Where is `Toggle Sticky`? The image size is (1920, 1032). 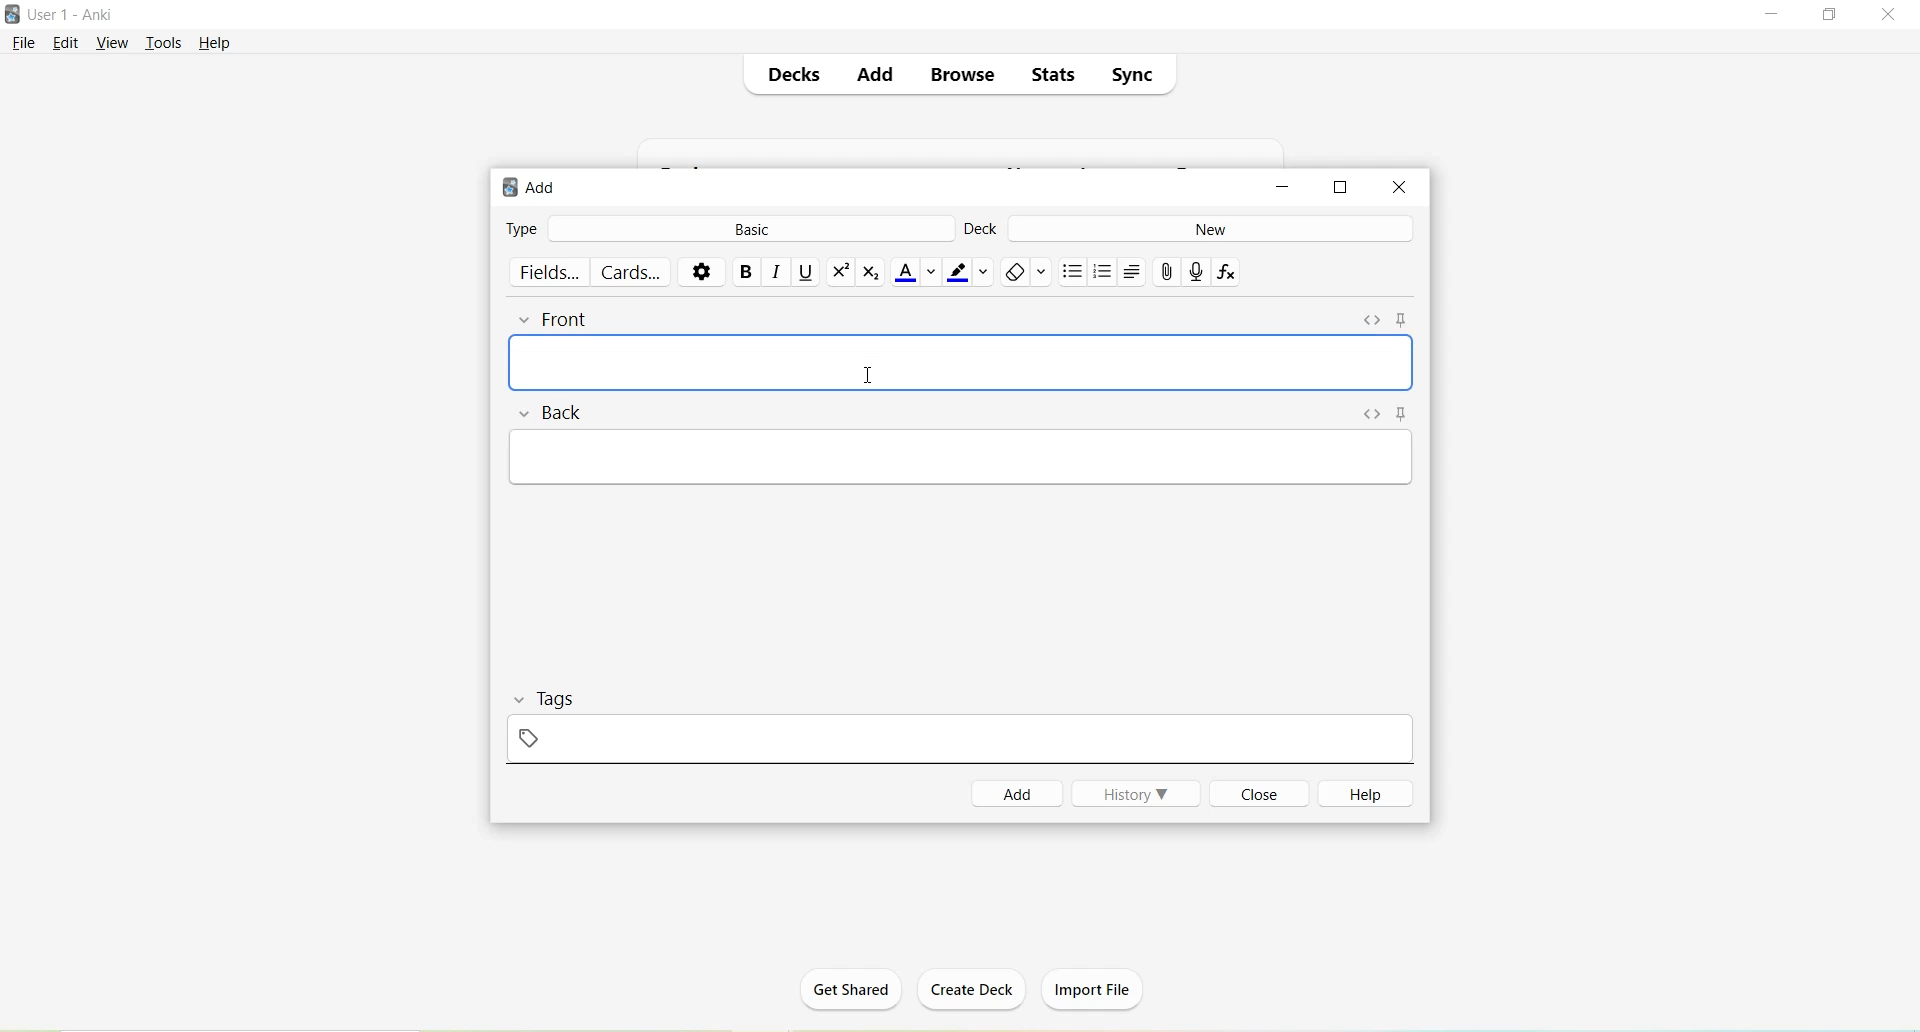 Toggle Sticky is located at coordinates (1409, 415).